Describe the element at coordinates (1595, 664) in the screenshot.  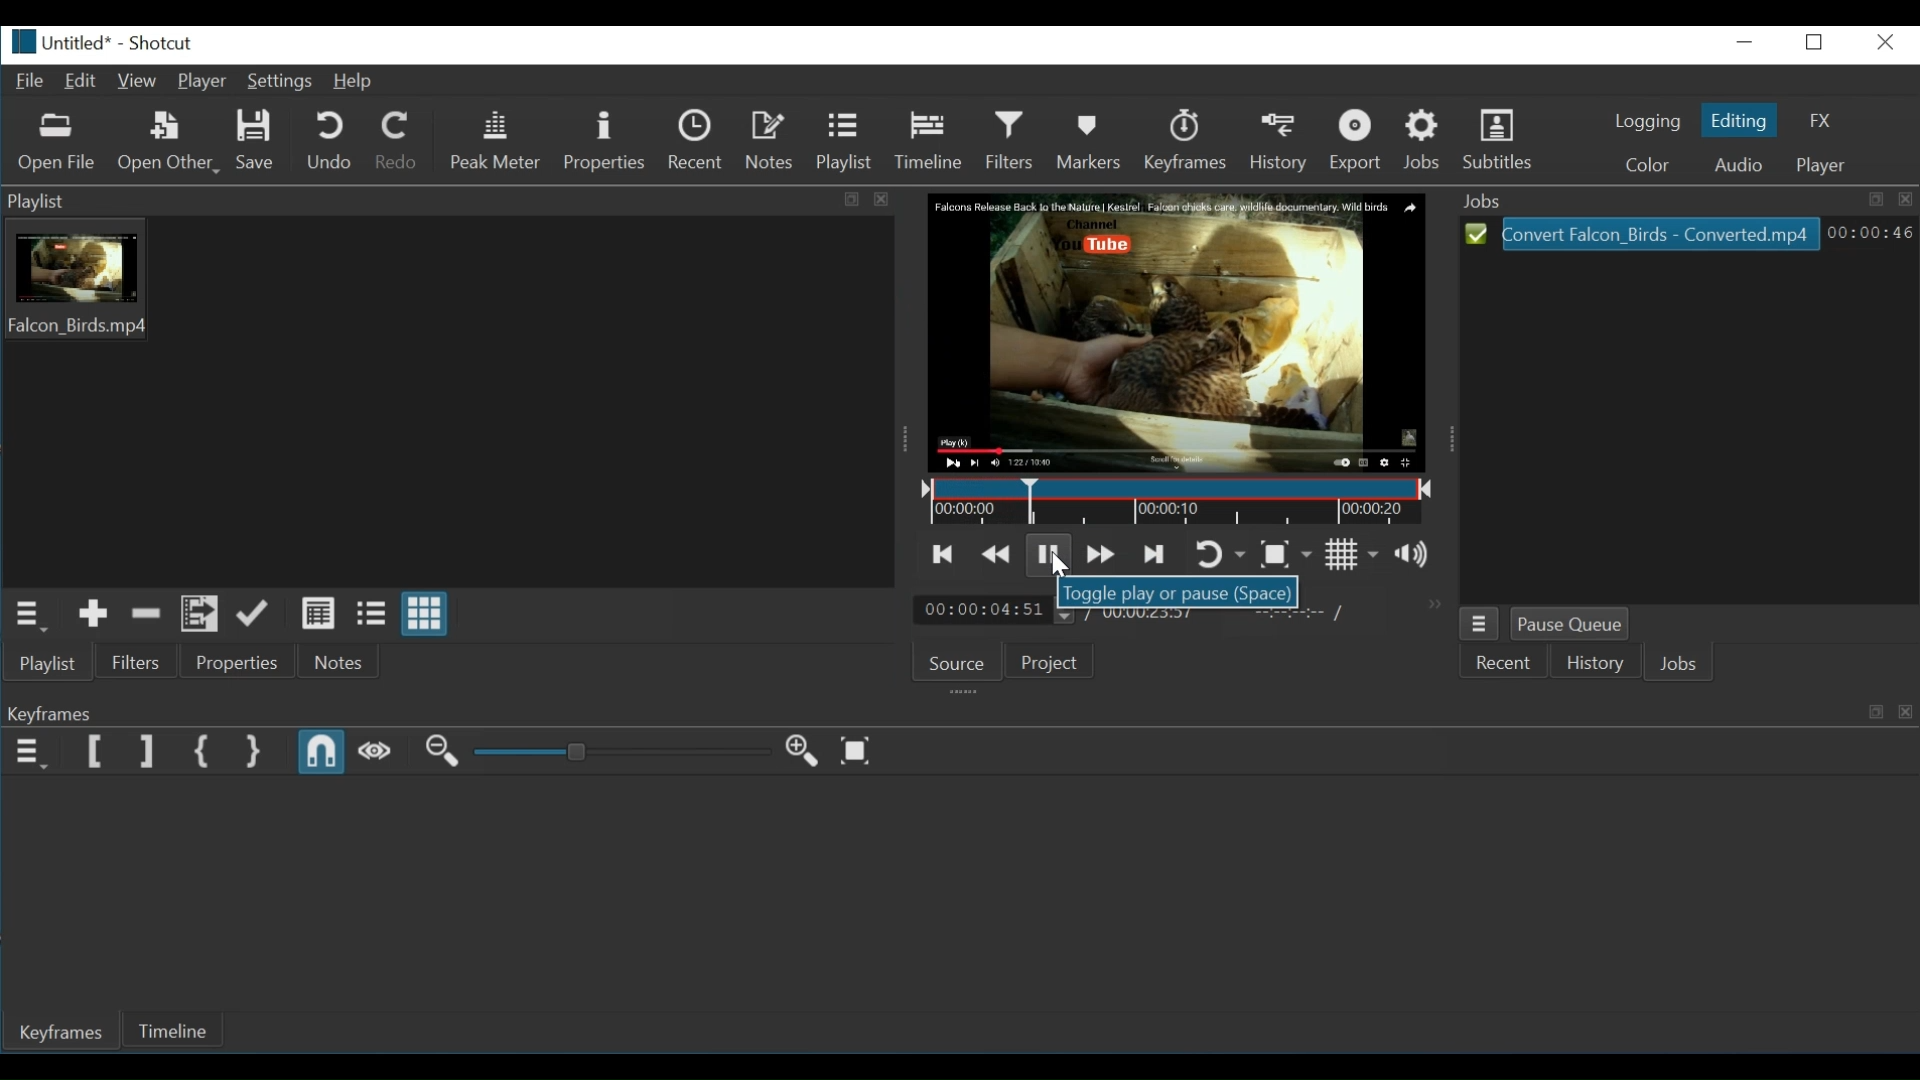
I see `History` at that location.